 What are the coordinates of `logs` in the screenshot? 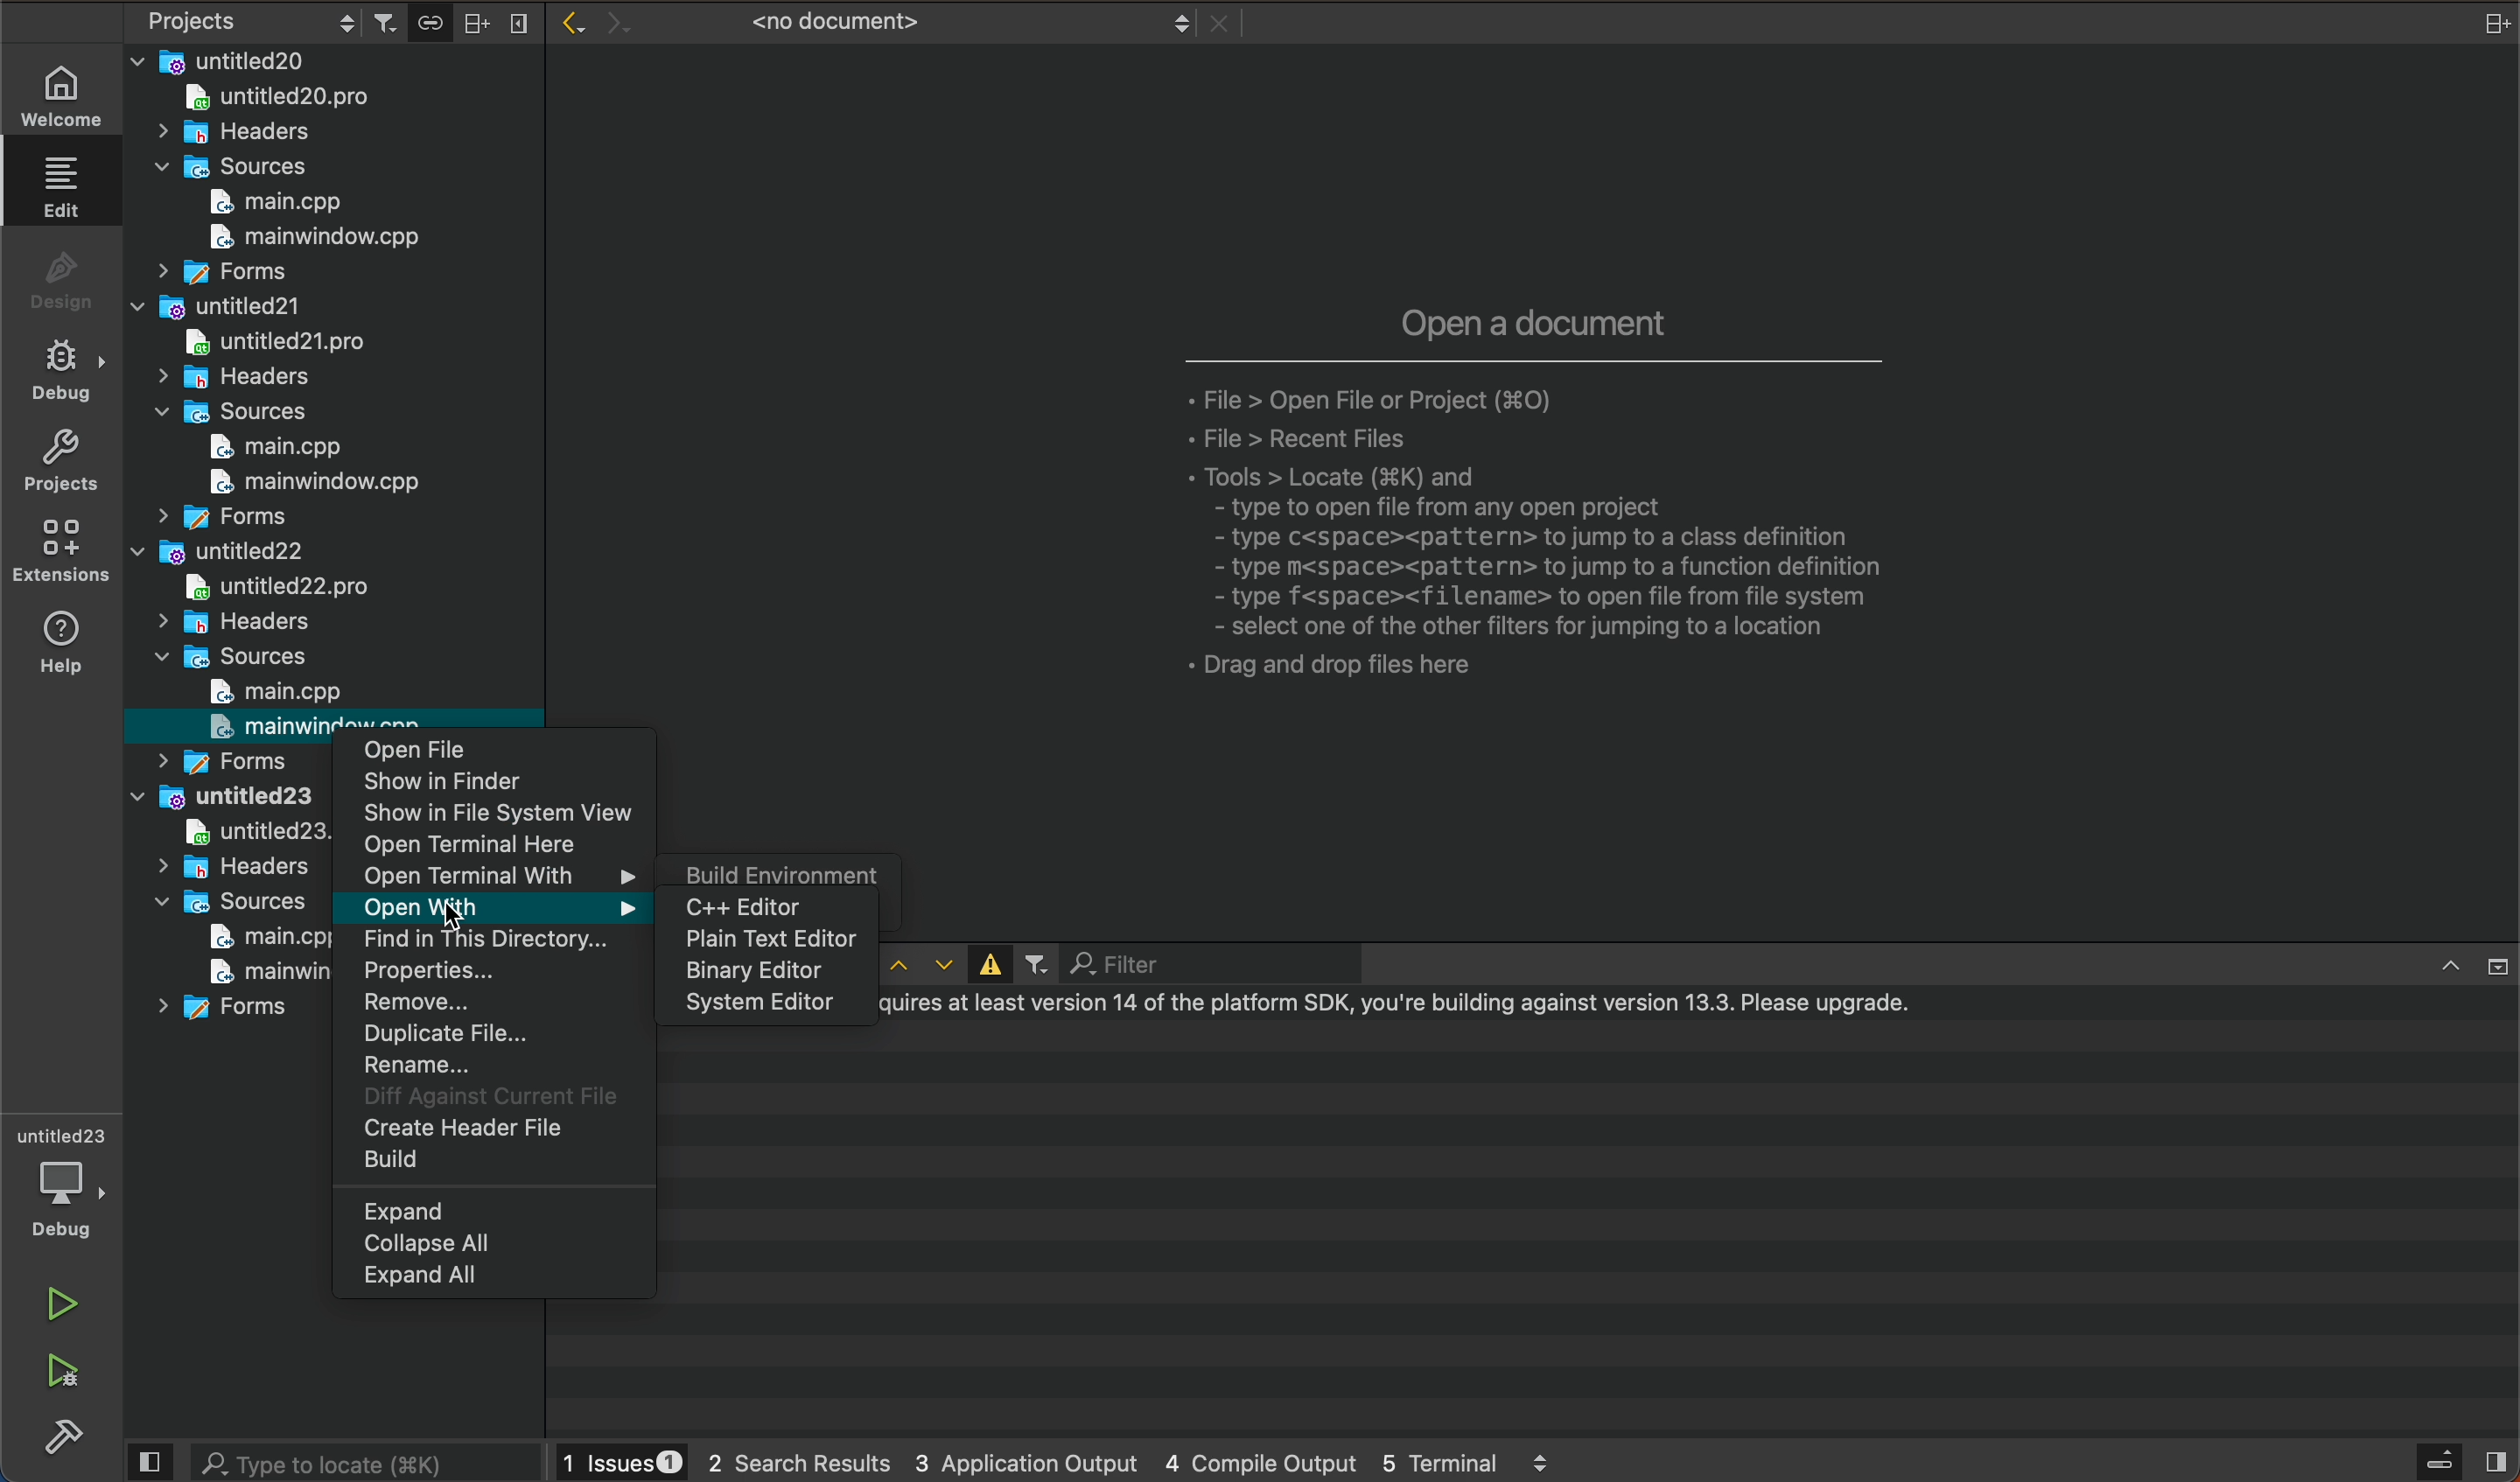 It's located at (1070, 1461).